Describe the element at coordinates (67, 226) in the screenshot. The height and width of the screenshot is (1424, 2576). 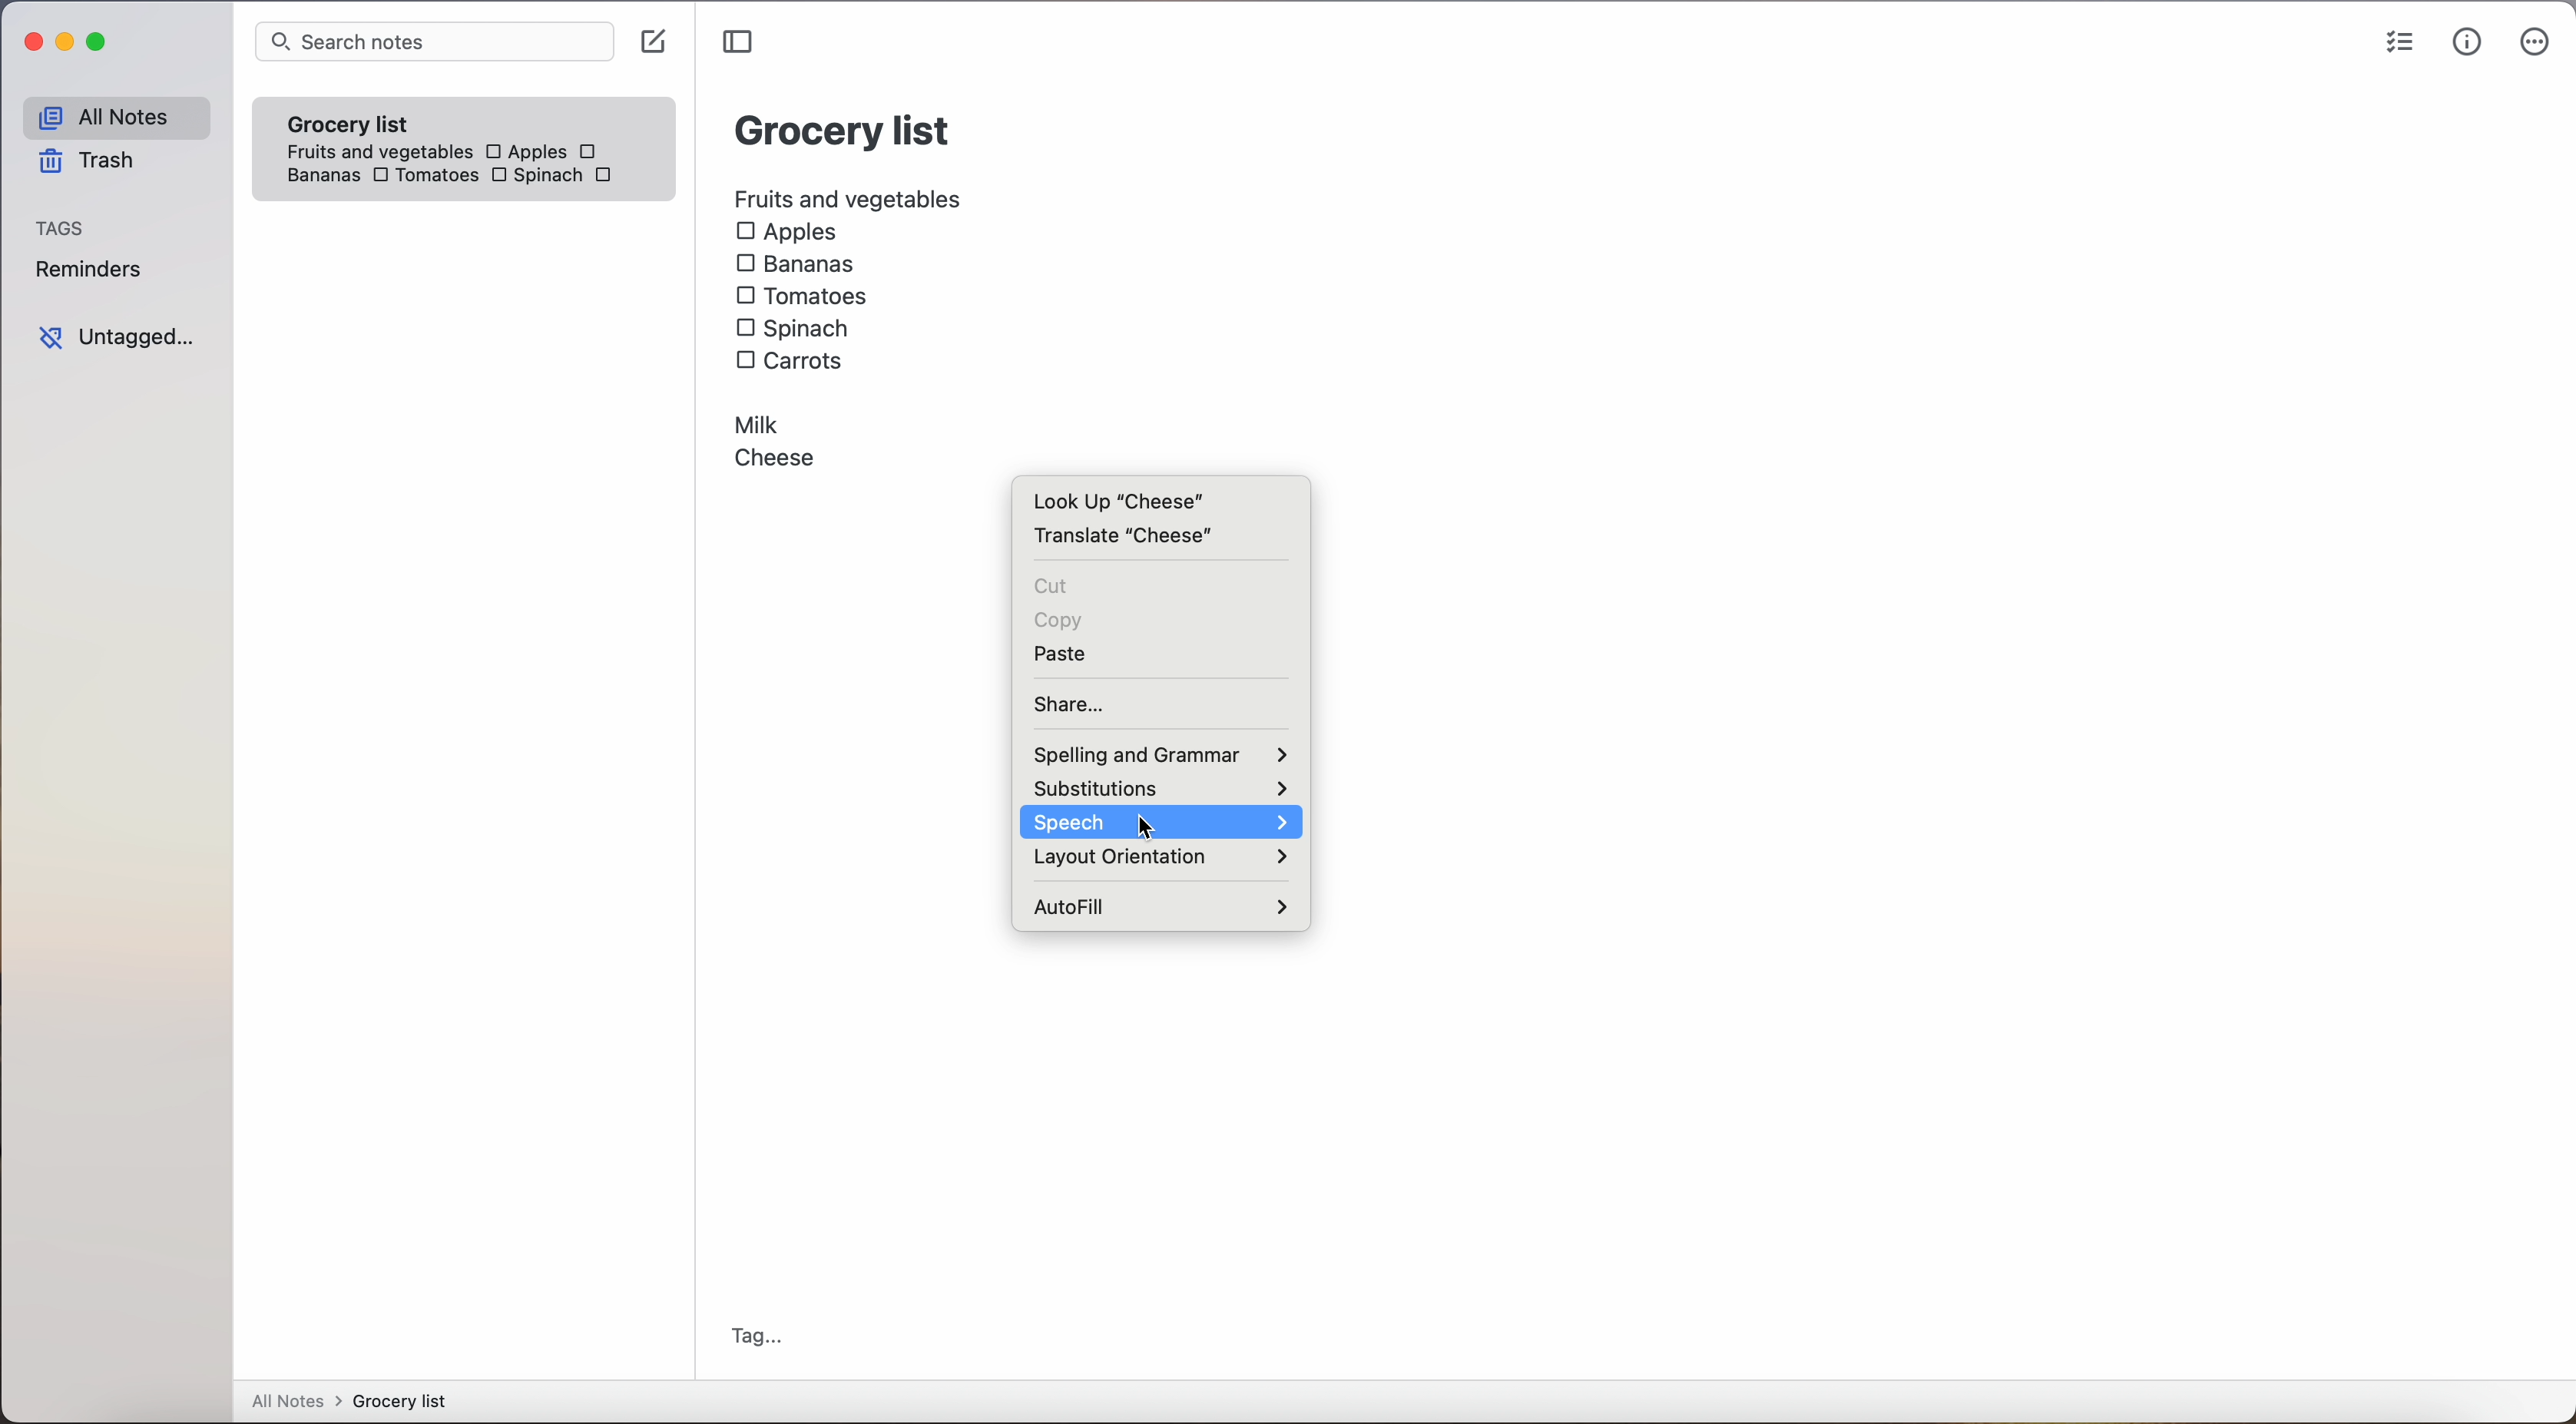
I see `tags` at that location.